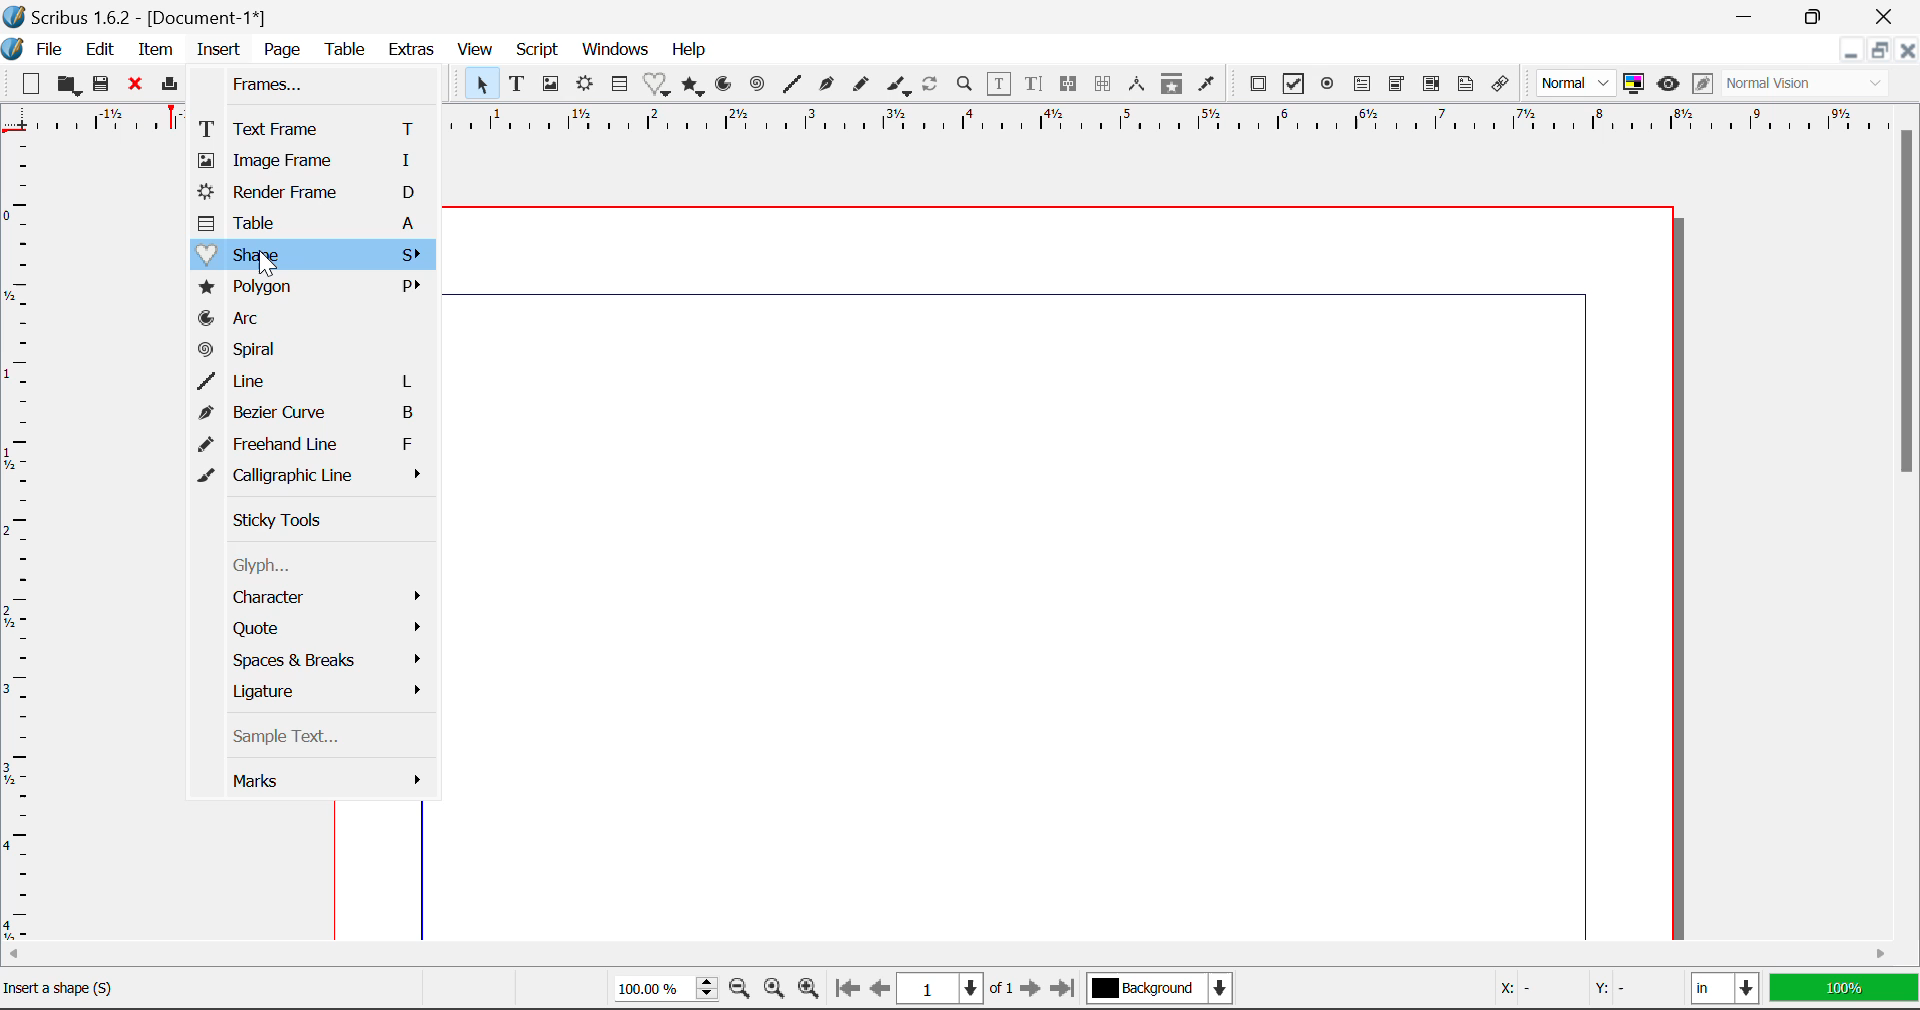 This screenshot has width=1920, height=1010. I want to click on Minimize, so click(1823, 16).